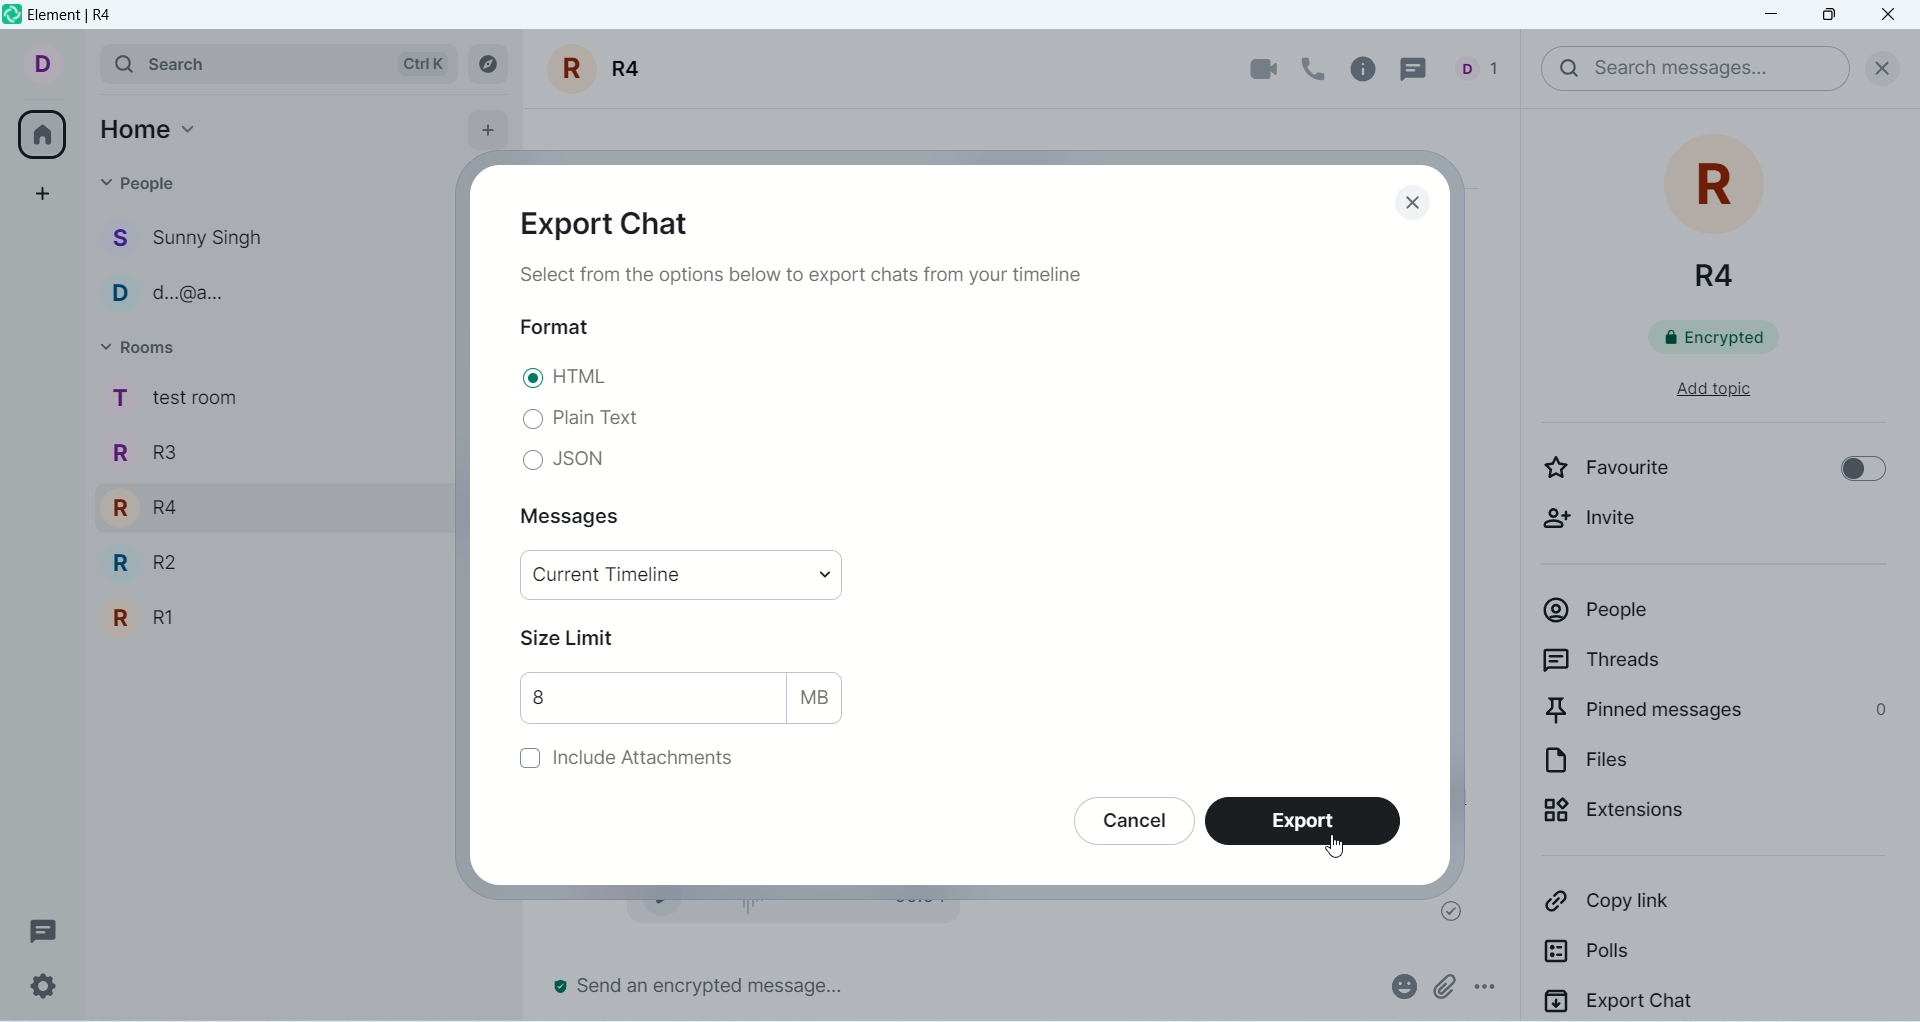 This screenshot has width=1920, height=1022. Describe the element at coordinates (1693, 613) in the screenshot. I see `people` at that location.